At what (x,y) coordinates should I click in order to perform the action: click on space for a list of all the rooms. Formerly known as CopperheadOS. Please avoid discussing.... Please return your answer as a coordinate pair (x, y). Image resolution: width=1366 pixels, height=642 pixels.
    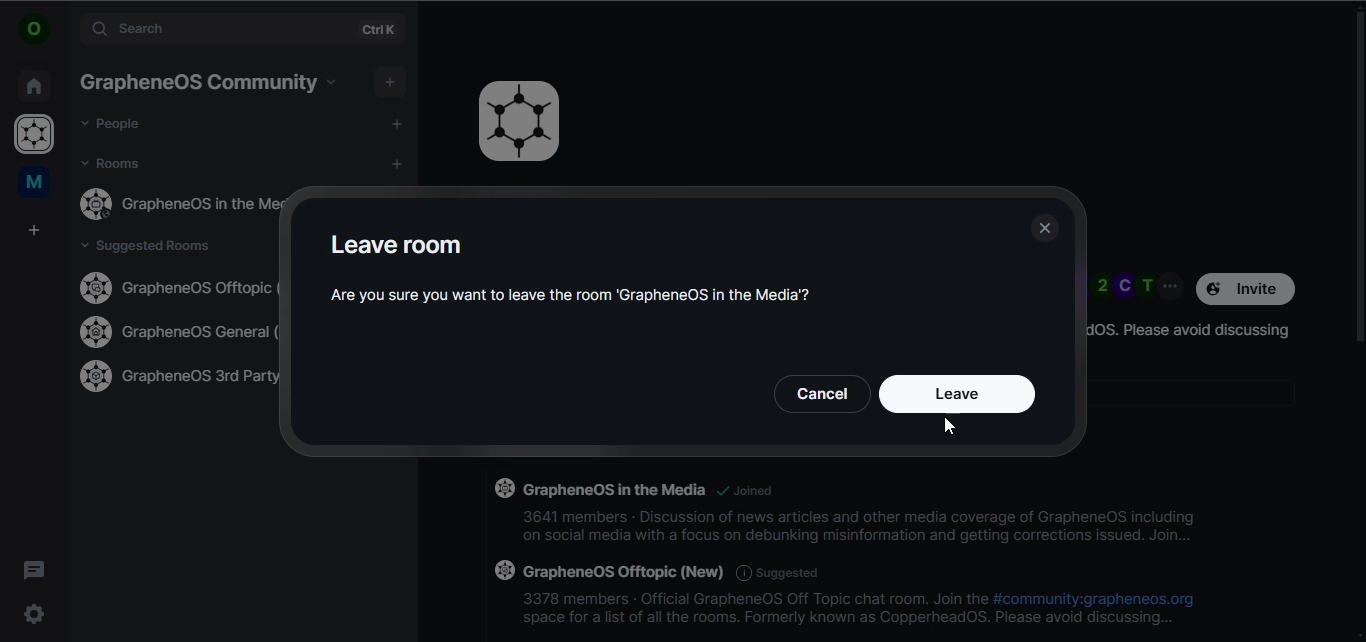
    Looking at the image, I should click on (849, 621).